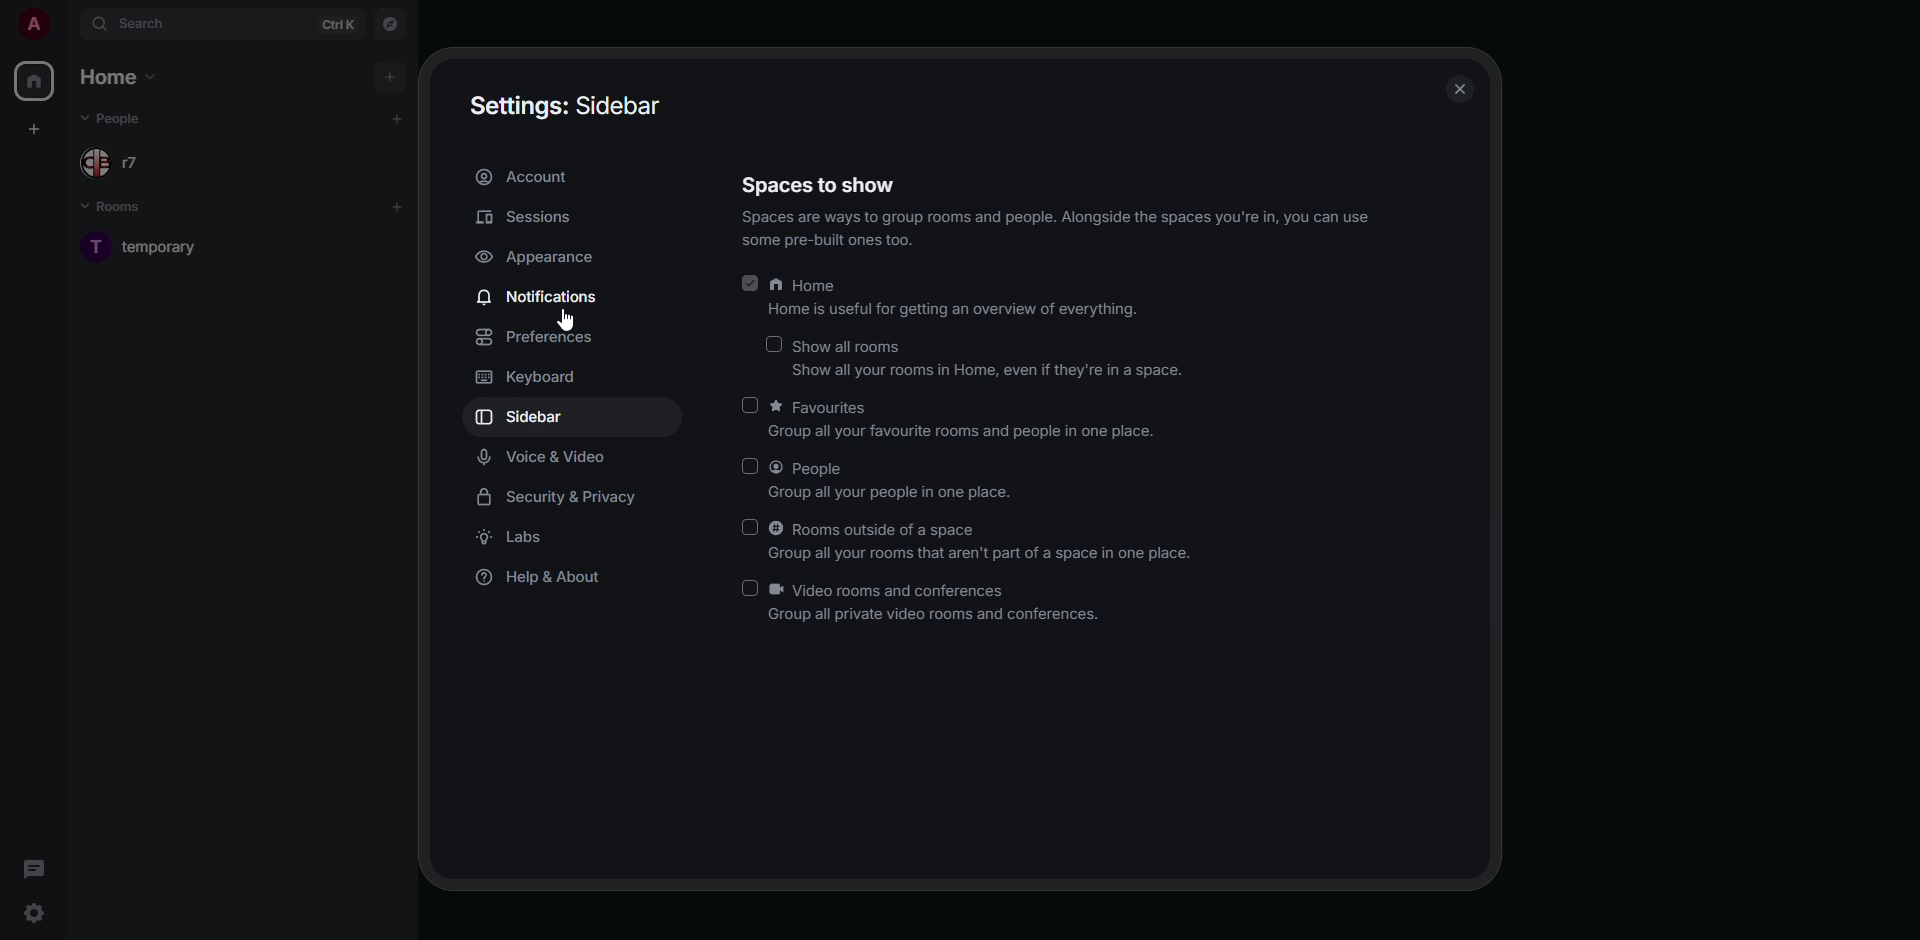 The height and width of the screenshot is (940, 1920). Describe the element at coordinates (542, 579) in the screenshot. I see `help & about` at that location.